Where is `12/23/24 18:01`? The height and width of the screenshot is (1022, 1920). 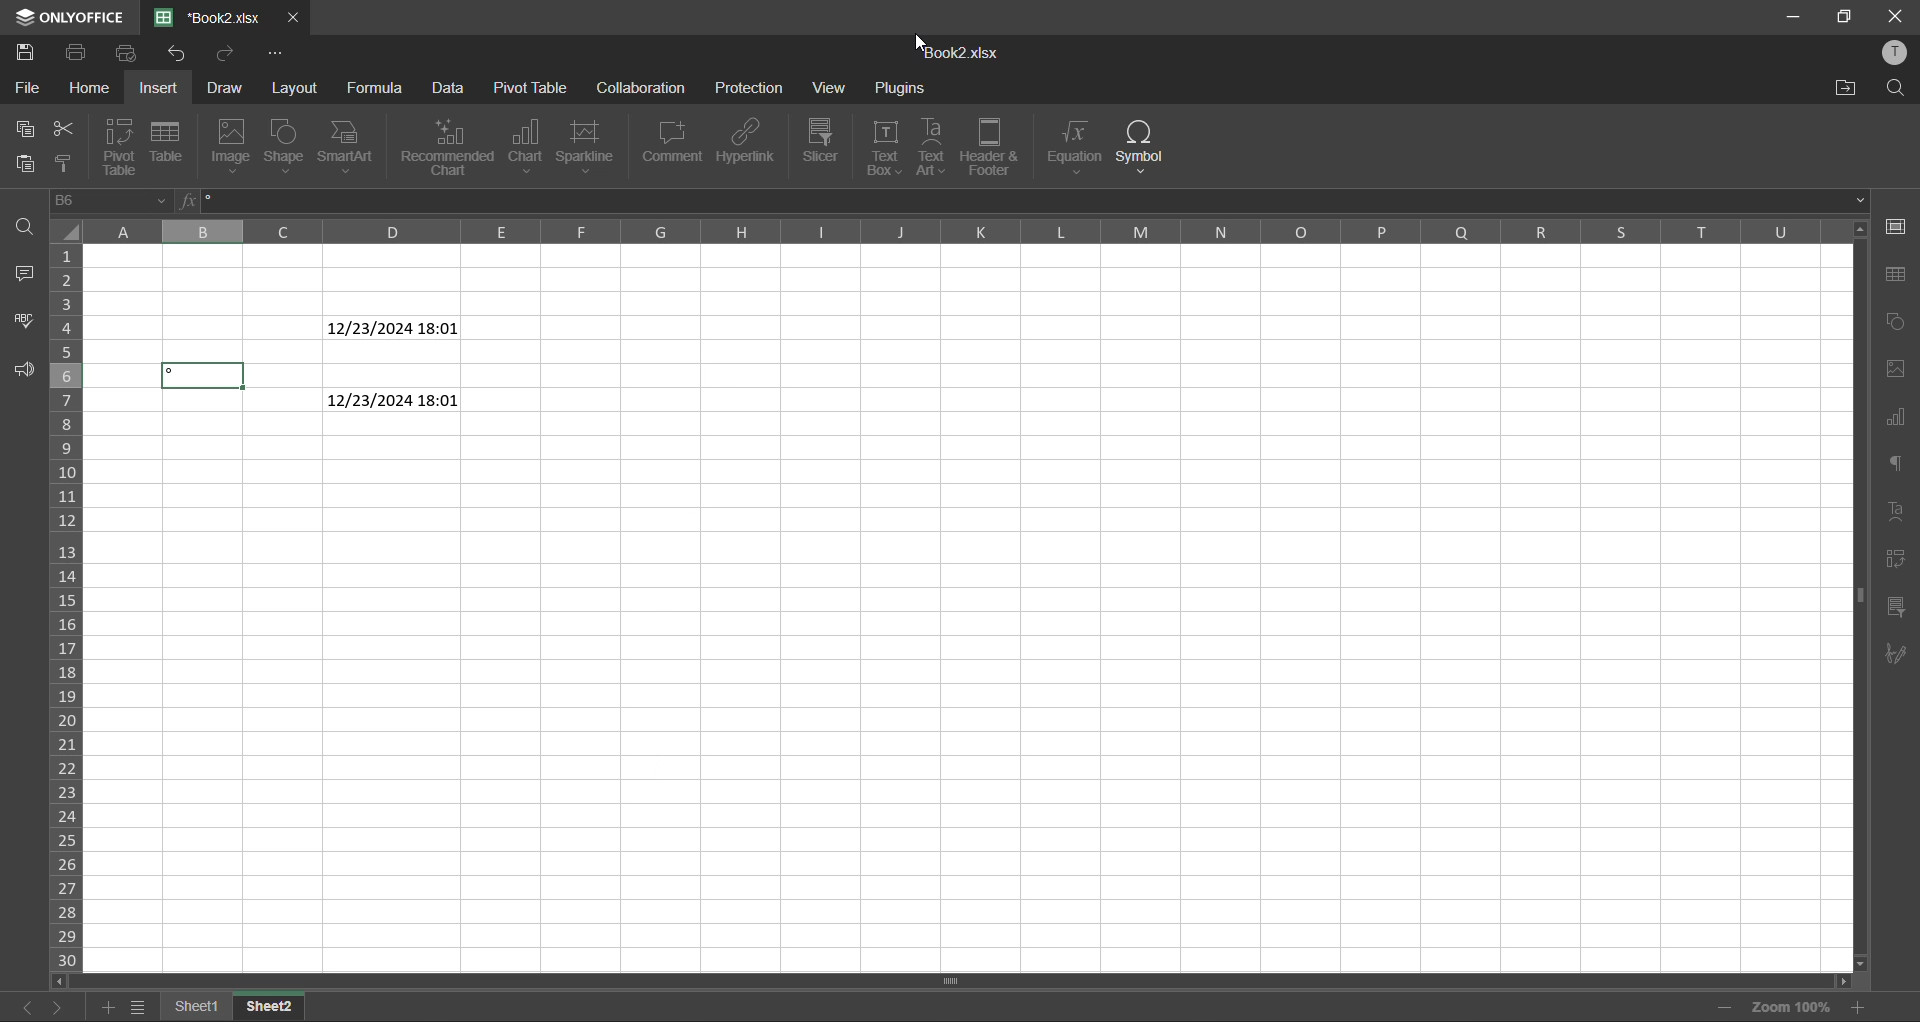 12/23/24 18:01 is located at coordinates (394, 328).